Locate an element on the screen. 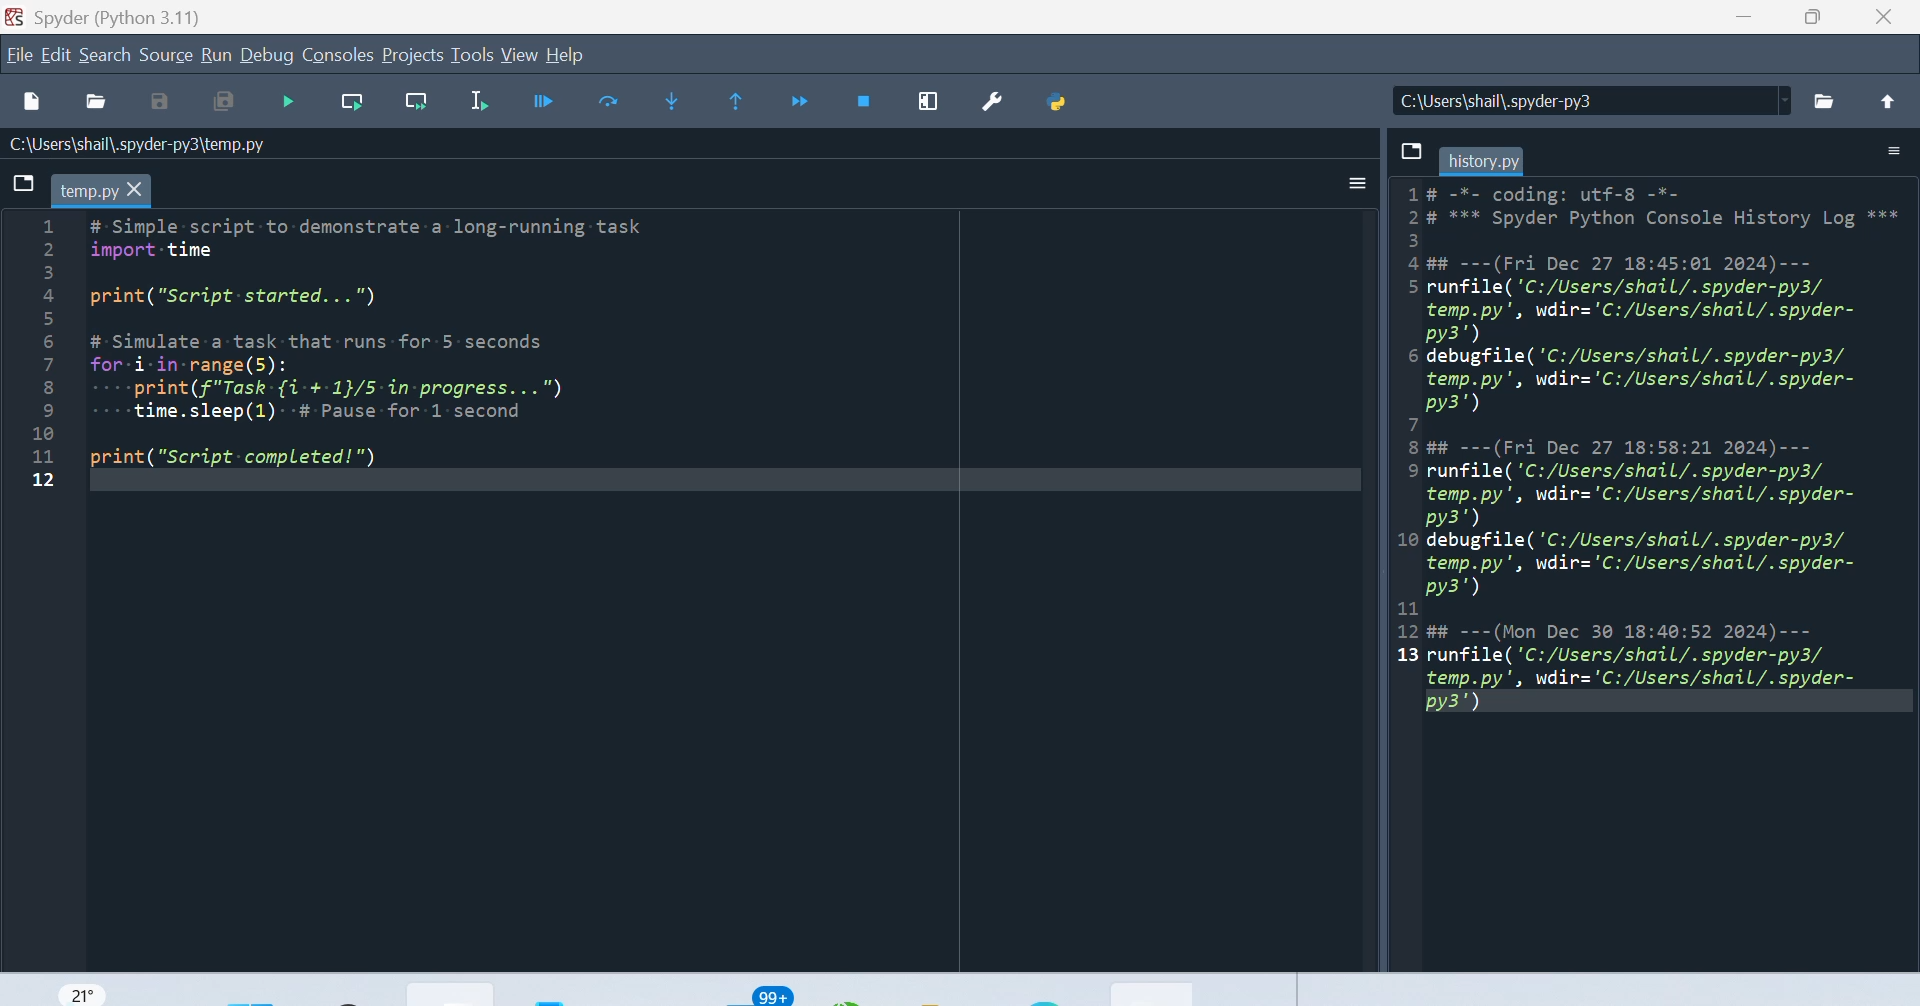  more ooption is located at coordinates (1346, 189).